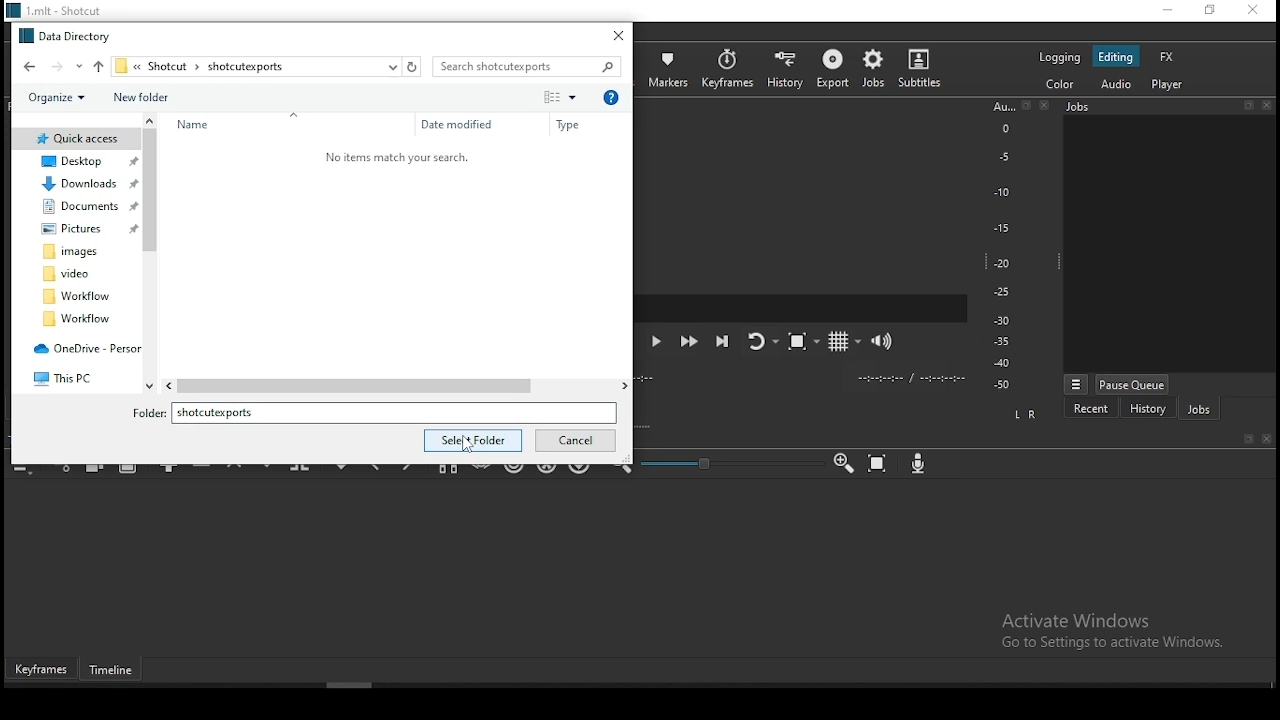 The height and width of the screenshot is (720, 1280). What do you see at coordinates (66, 33) in the screenshot?
I see `data directory` at bounding box center [66, 33].